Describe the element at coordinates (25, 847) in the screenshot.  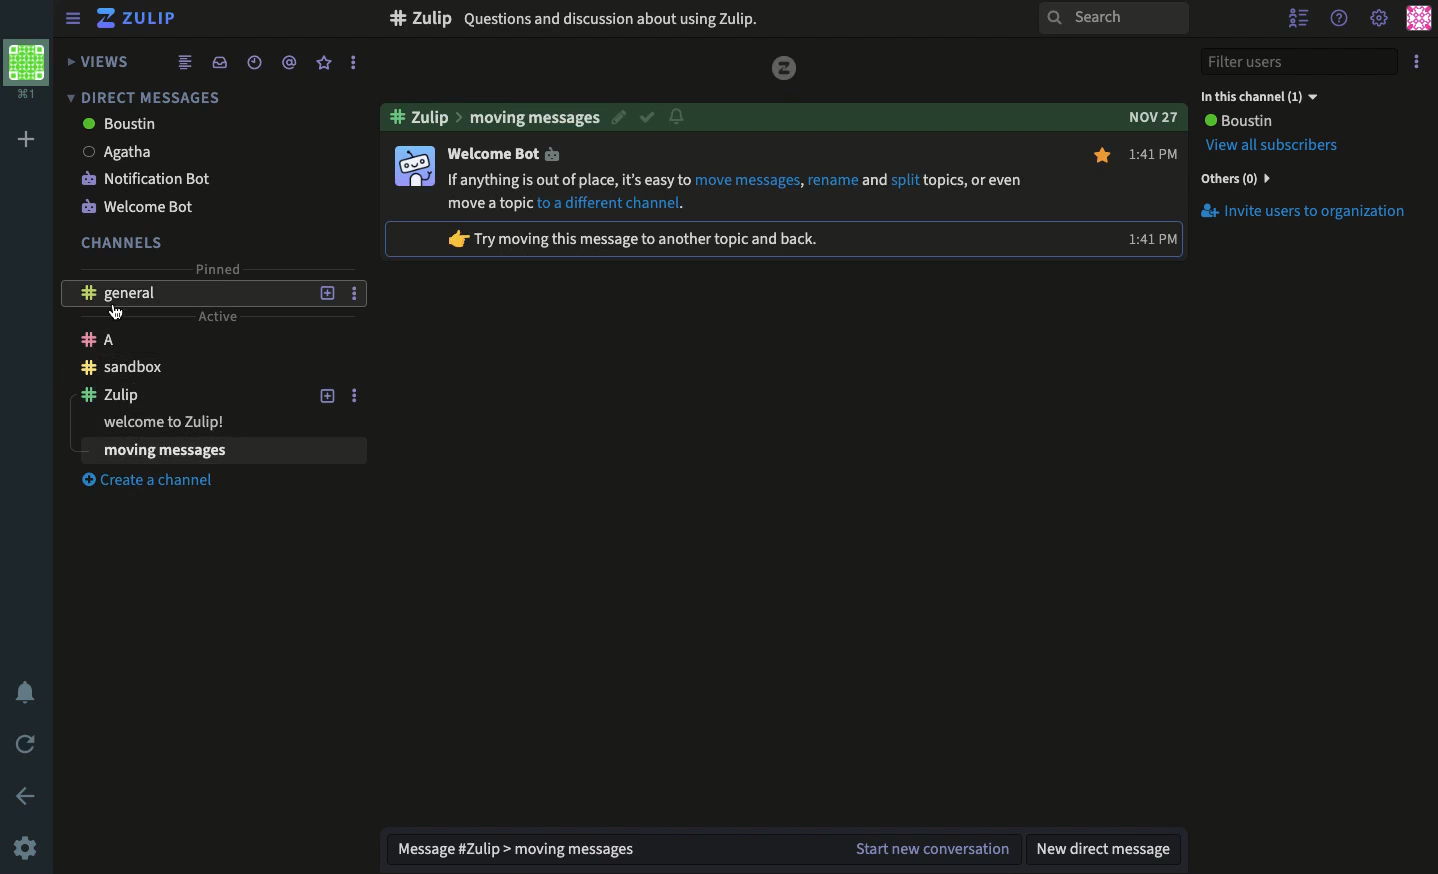
I see `Settings` at that location.